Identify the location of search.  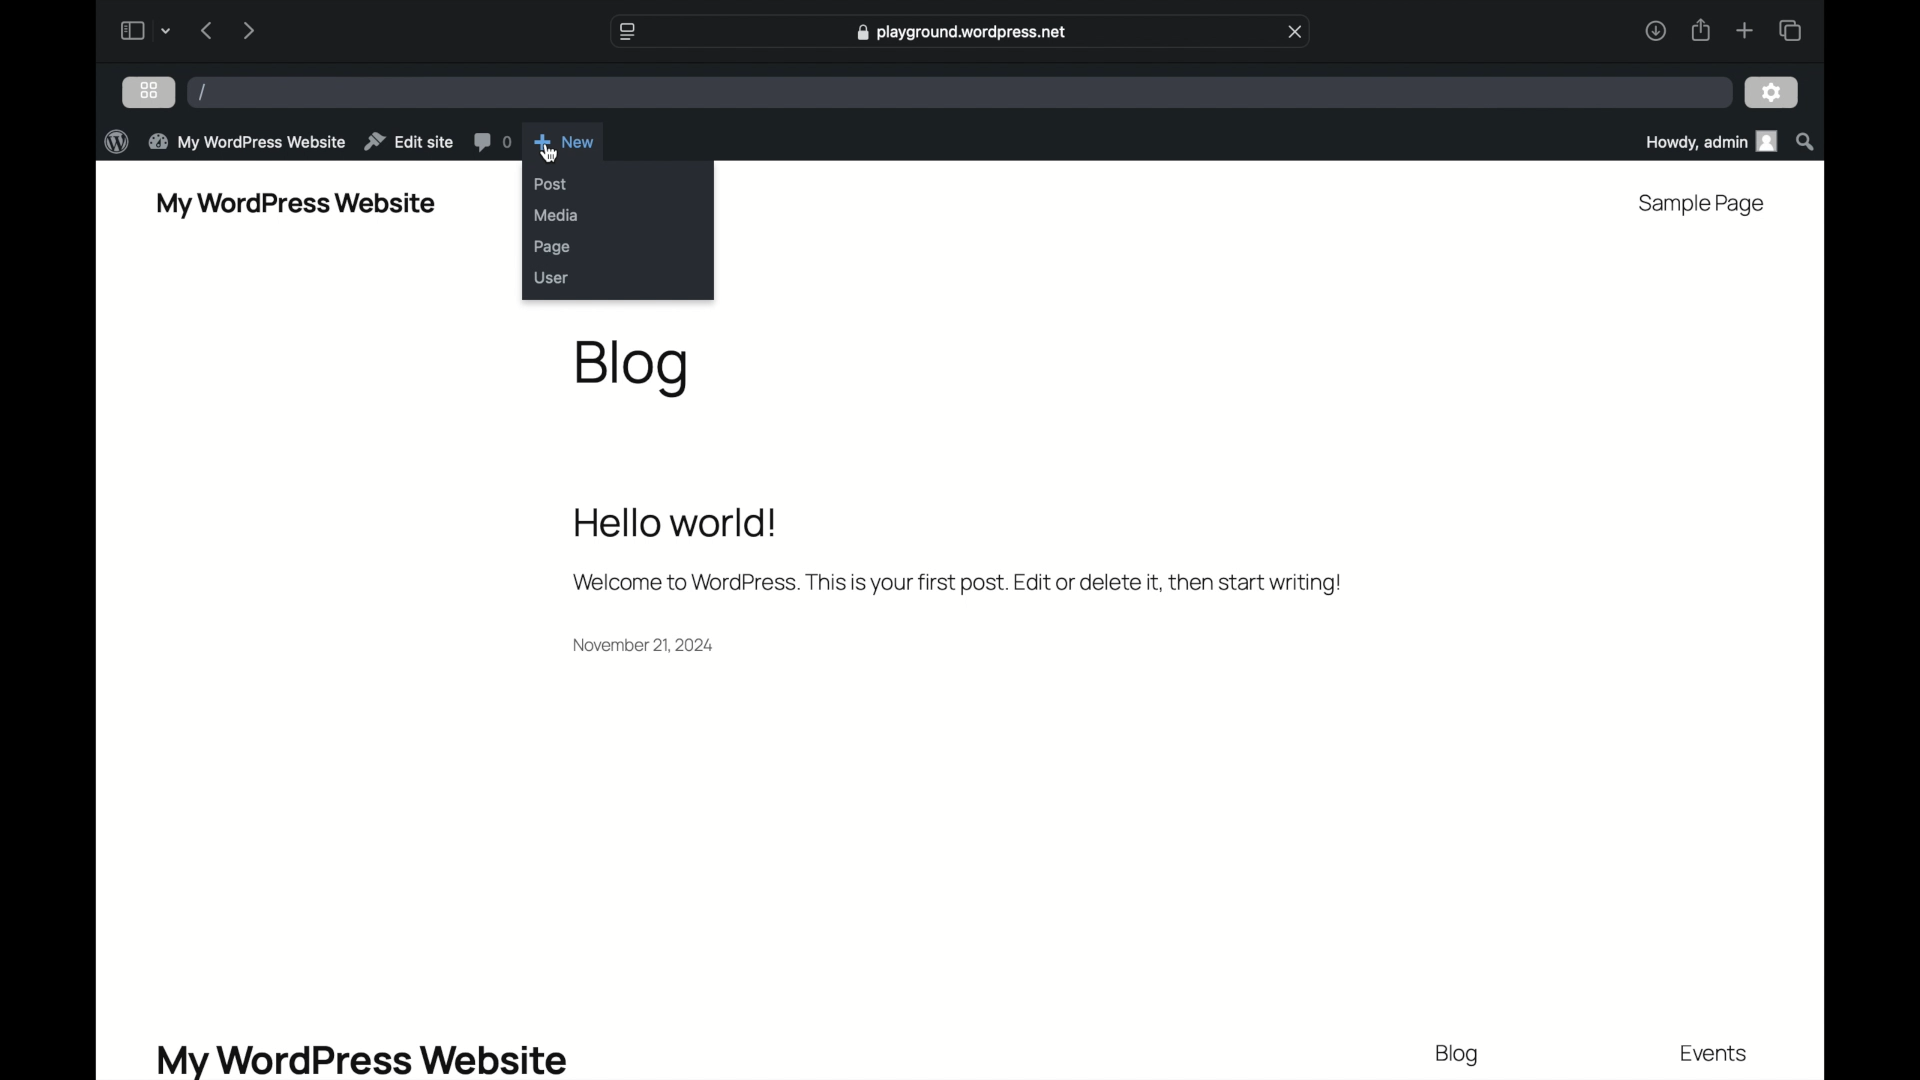
(1807, 141).